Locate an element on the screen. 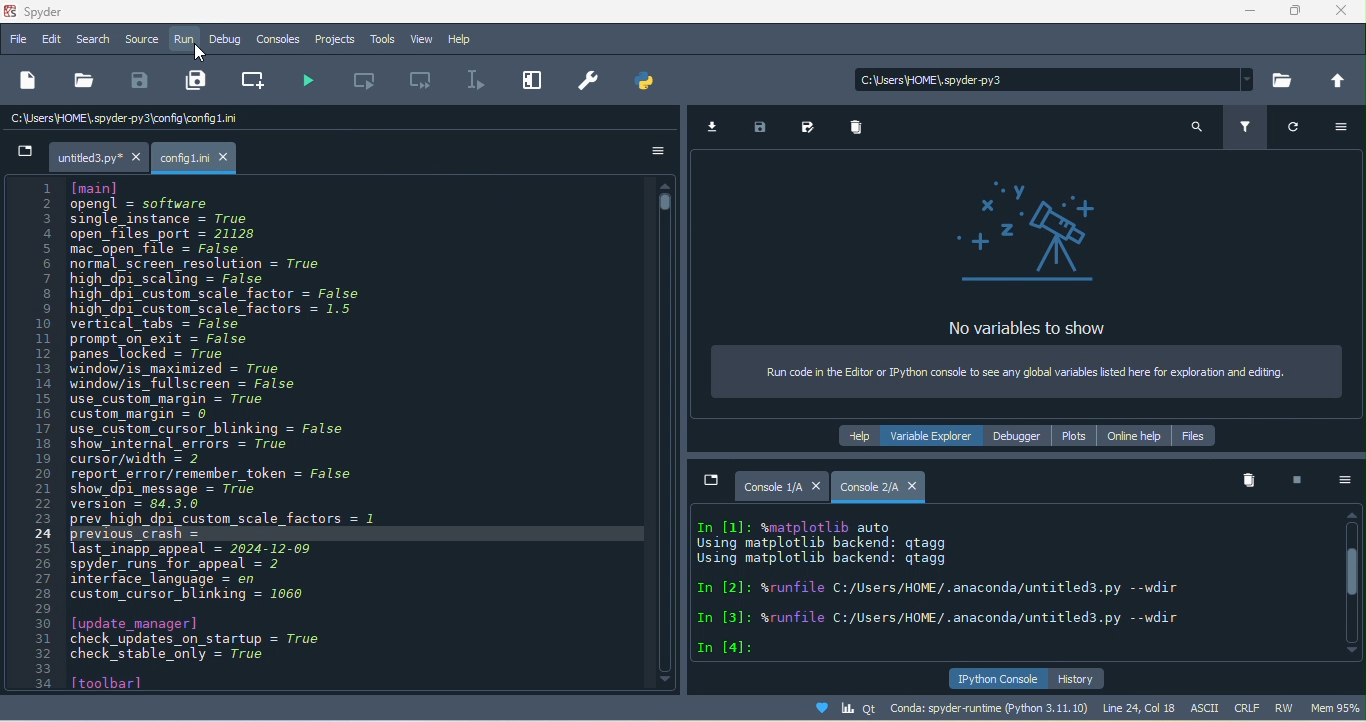  crlf is located at coordinates (1250, 708).